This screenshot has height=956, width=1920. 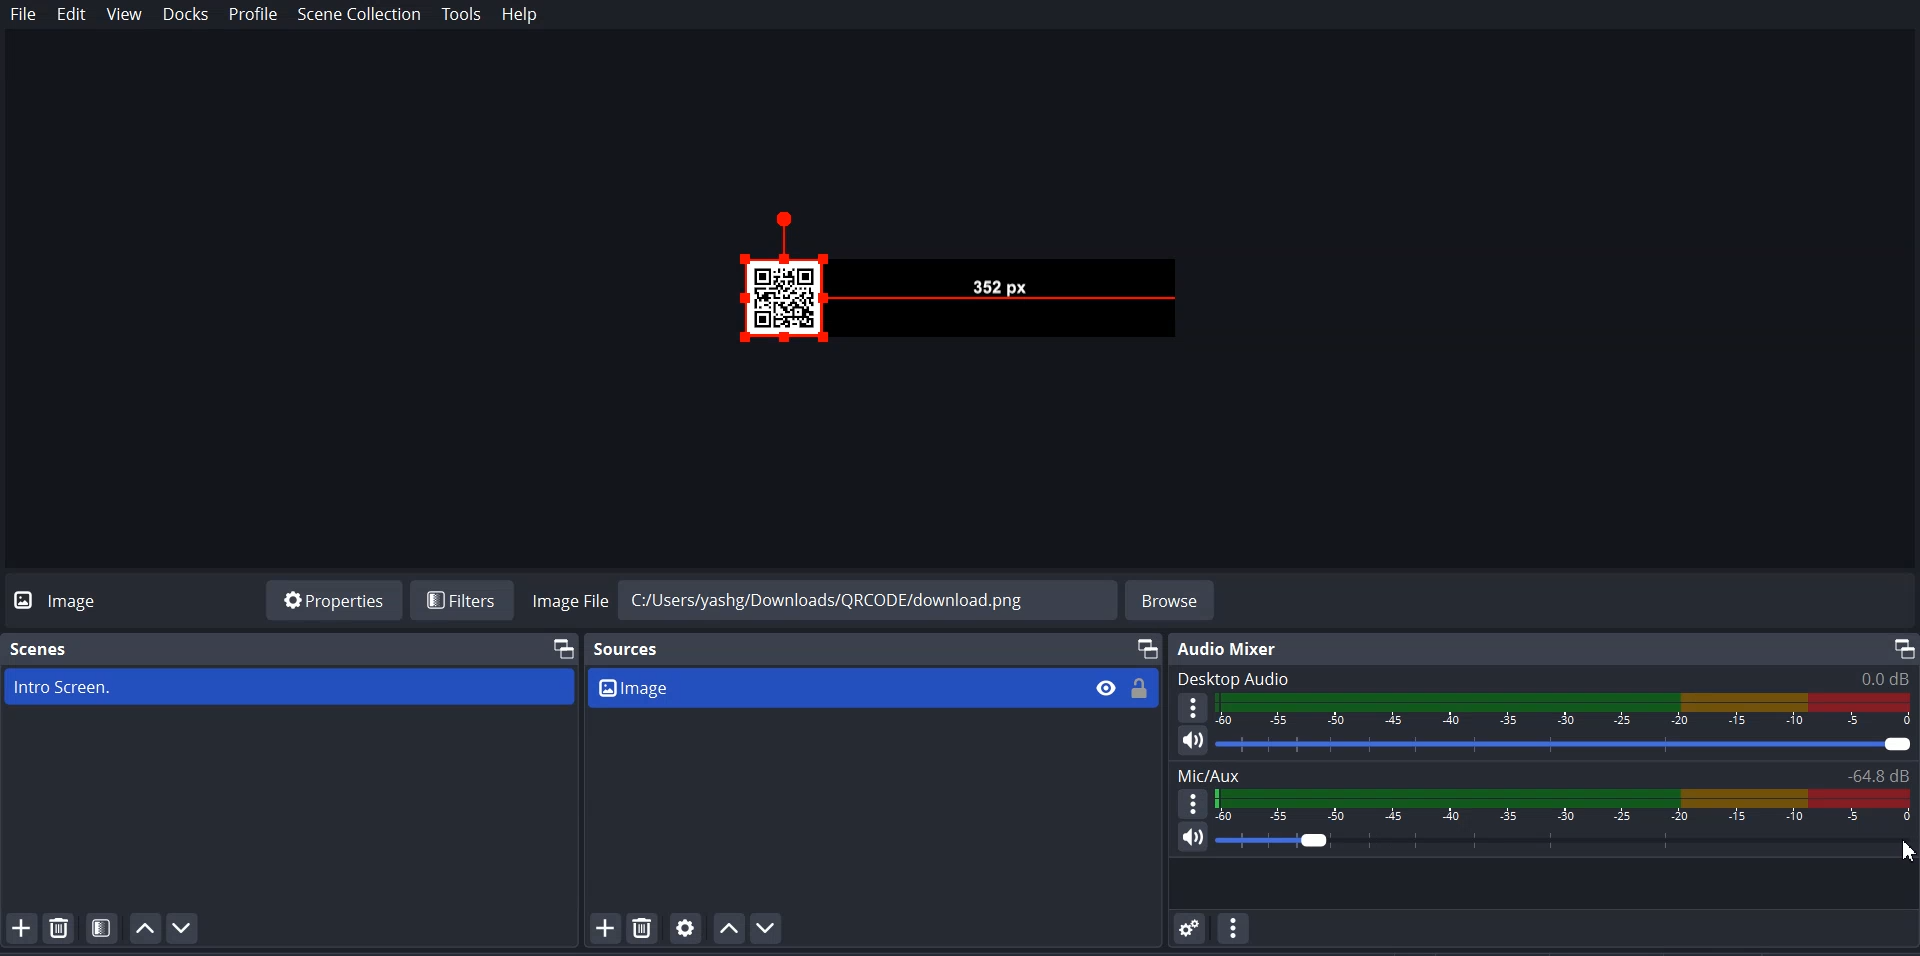 What do you see at coordinates (628, 651) in the screenshot?
I see `Source` at bounding box center [628, 651].